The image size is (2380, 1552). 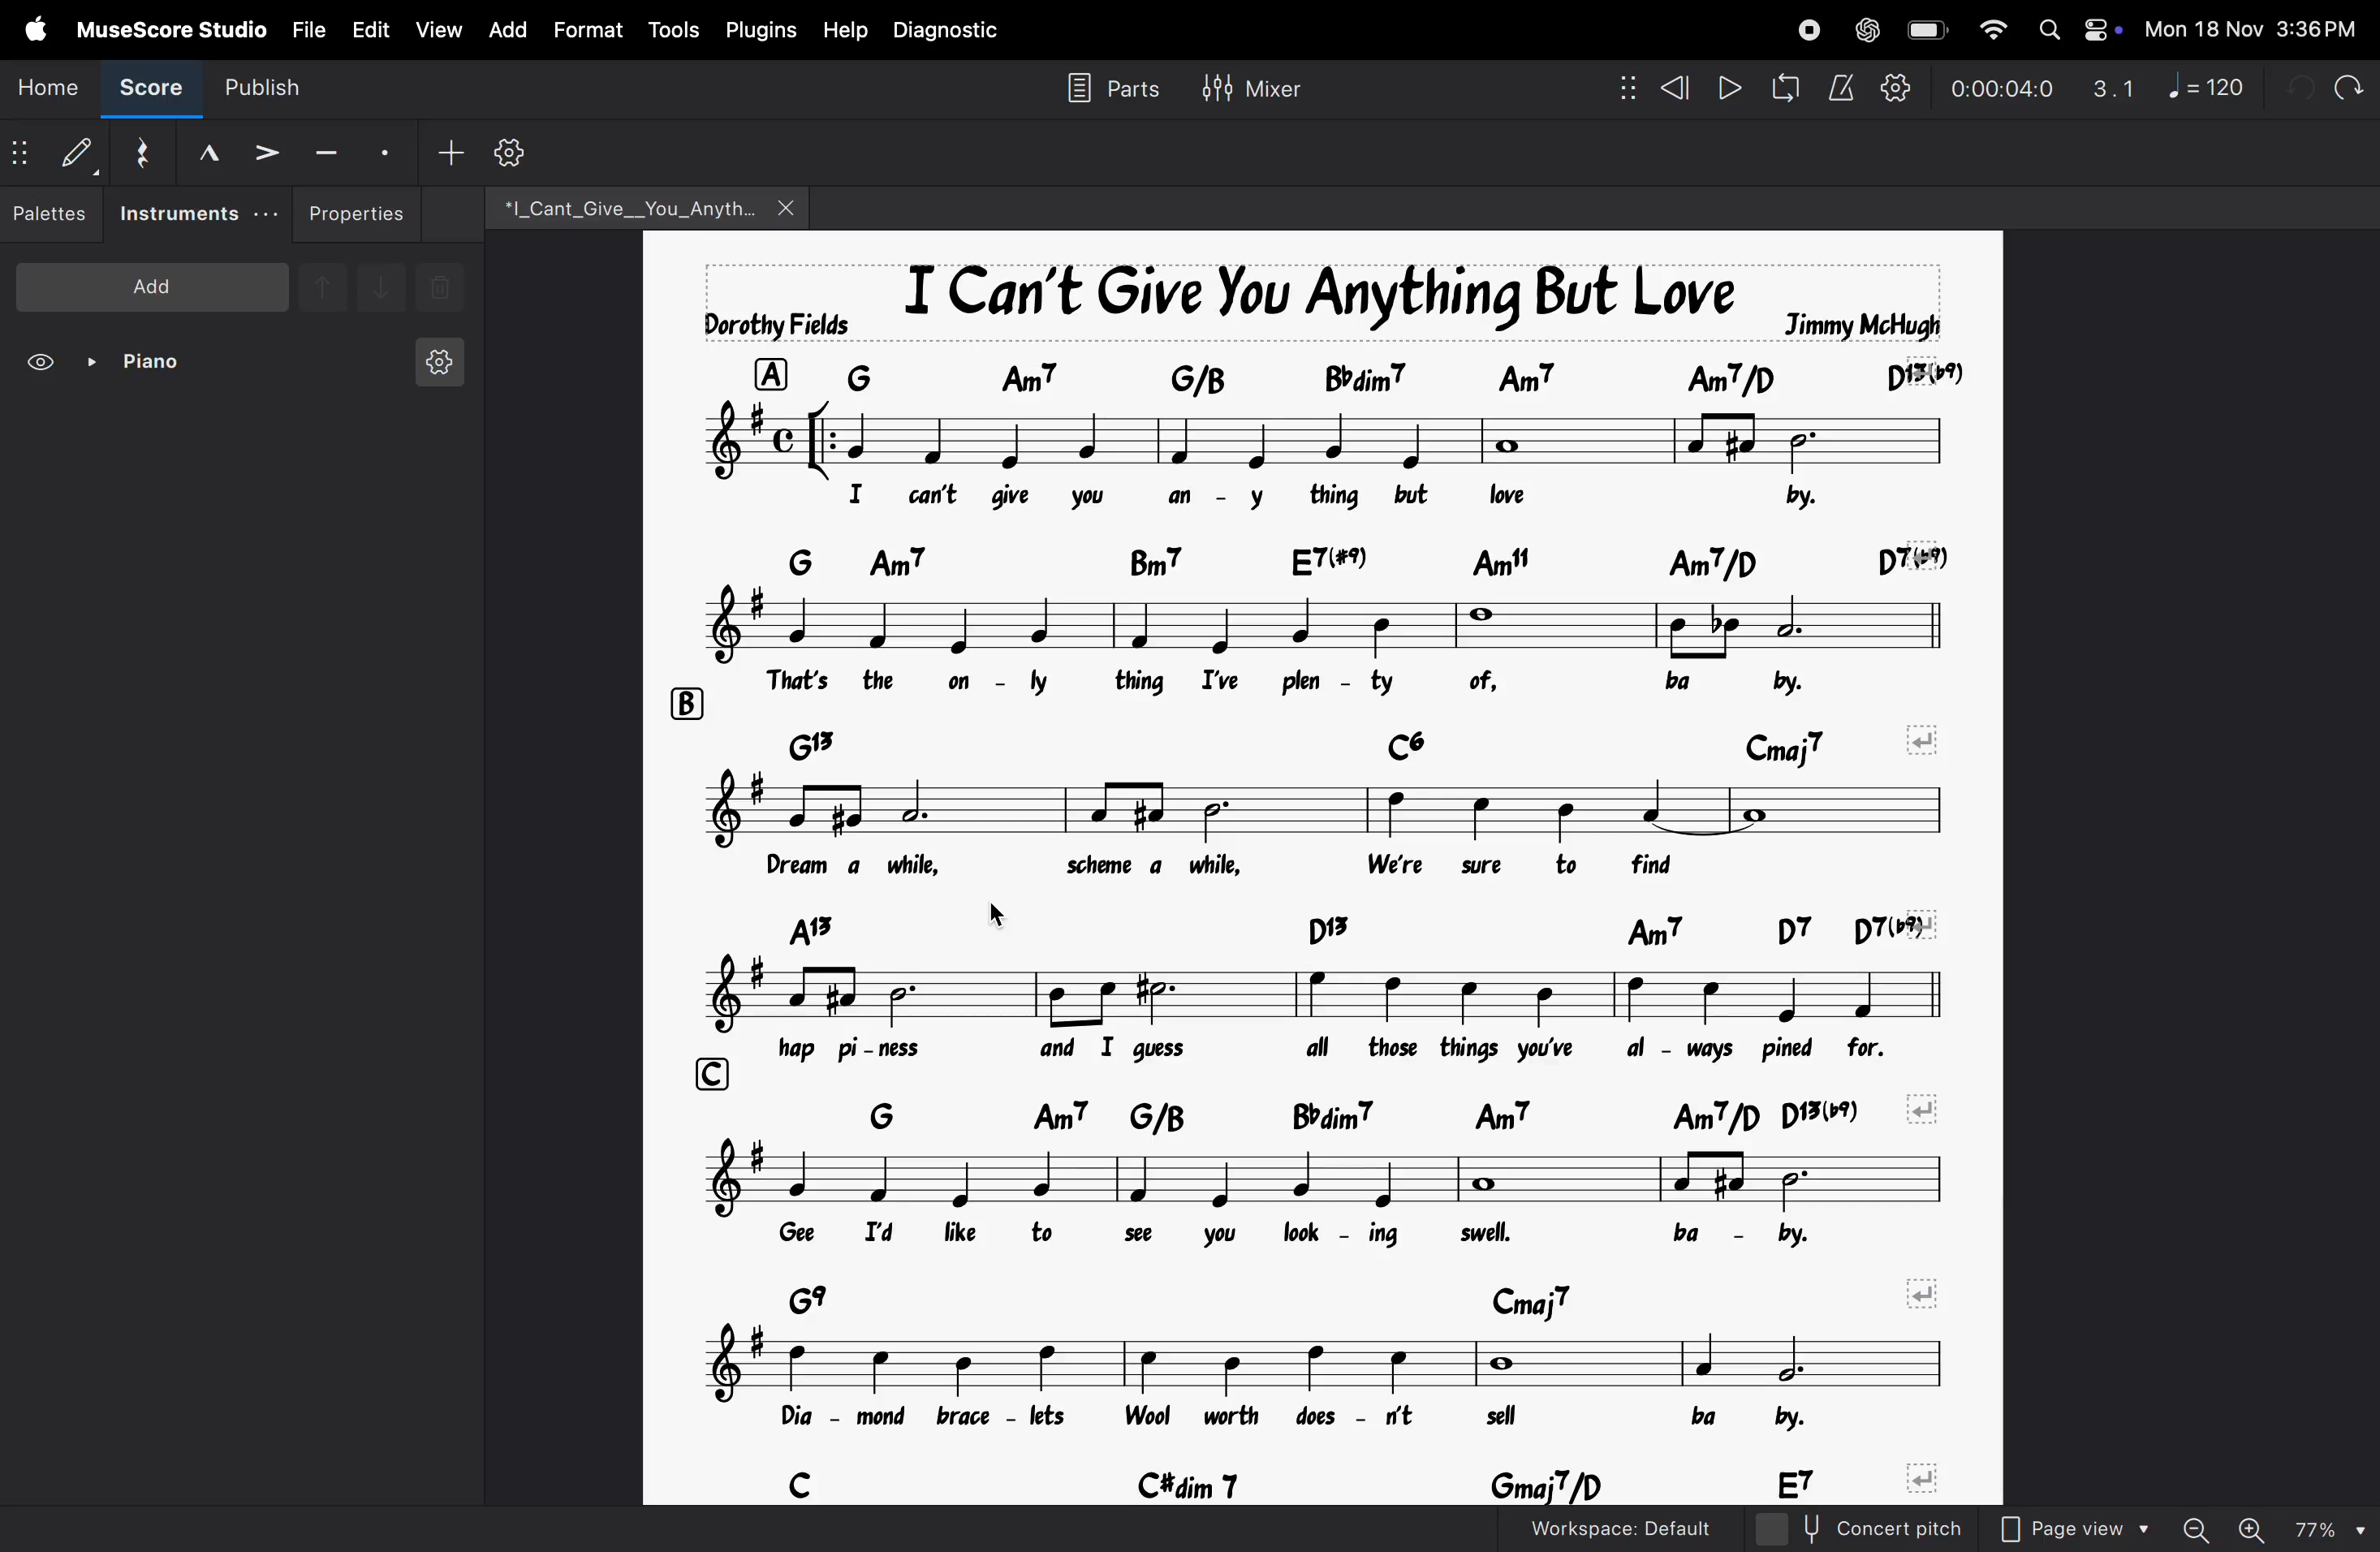 What do you see at coordinates (142, 90) in the screenshot?
I see `score` at bounding box center [142, 90].